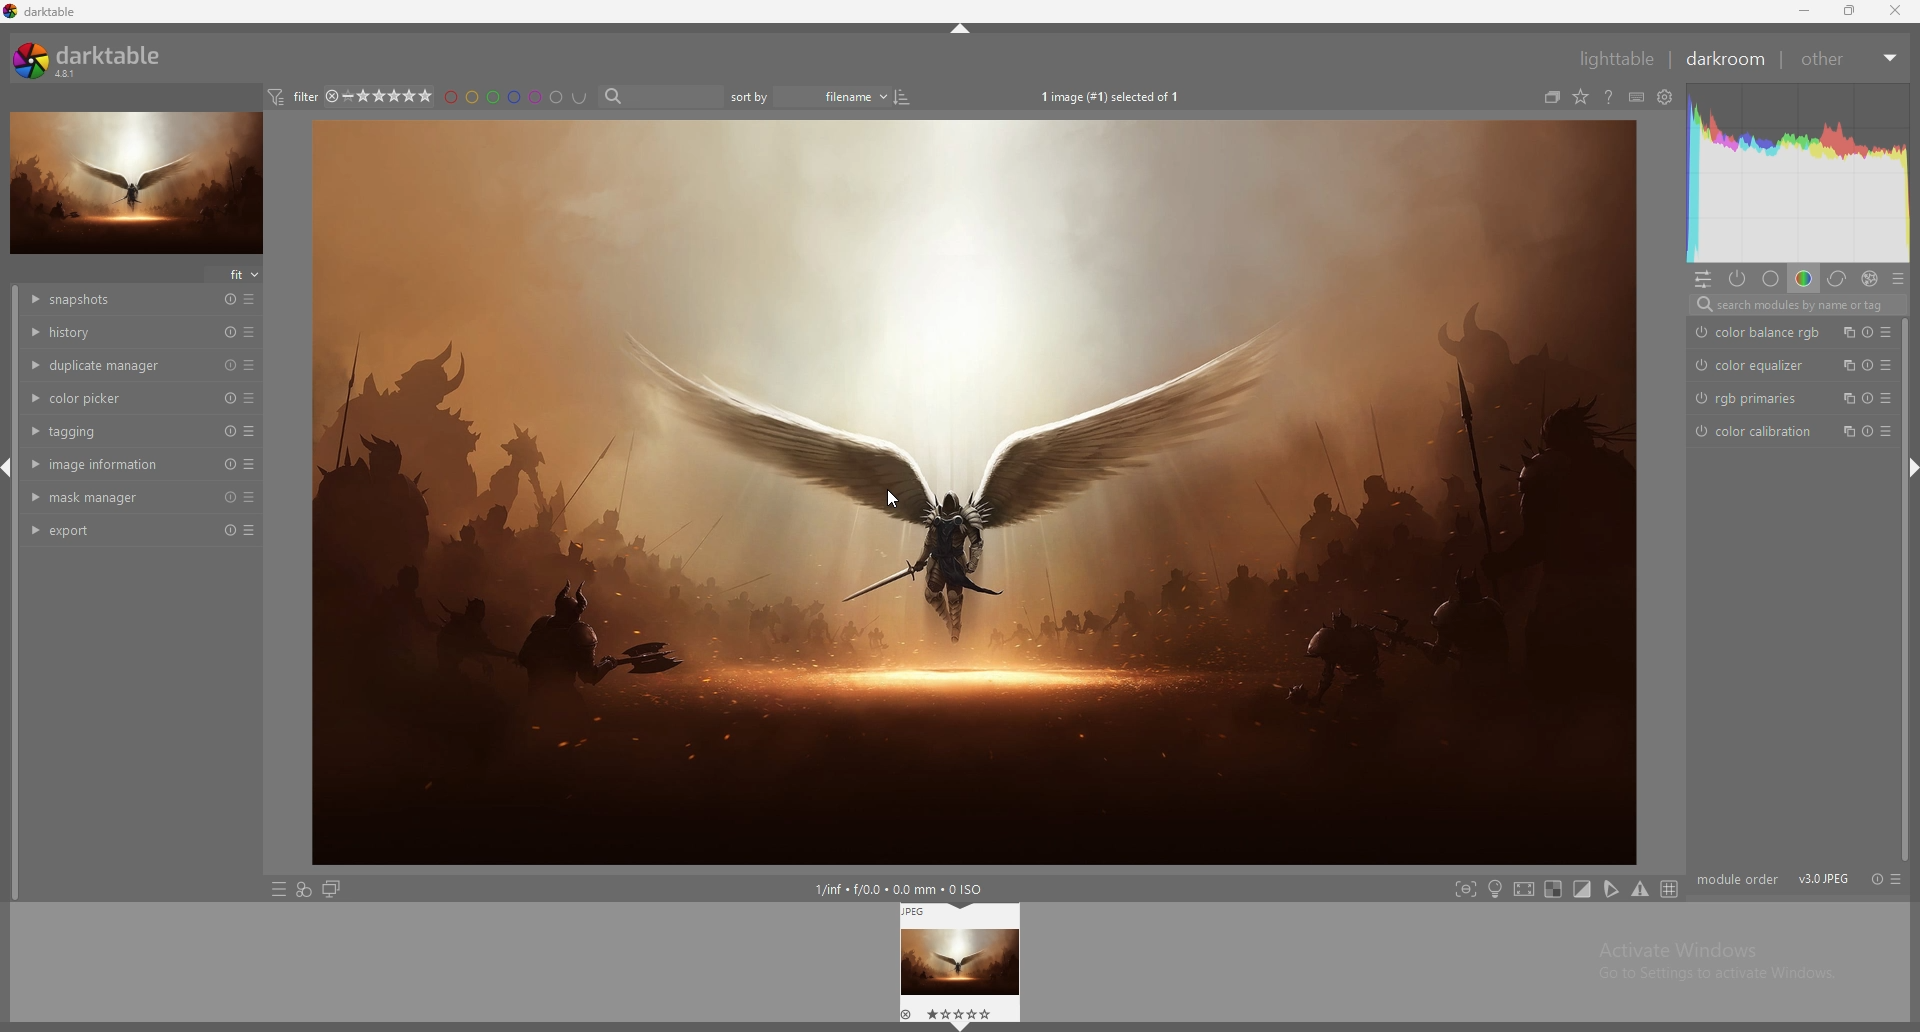 The image size is (1920, 1032). What do you see at coordinates (1583, 889) in the screenshot?
I see `toggle clipping indication` at bounding box center [1583, 889].